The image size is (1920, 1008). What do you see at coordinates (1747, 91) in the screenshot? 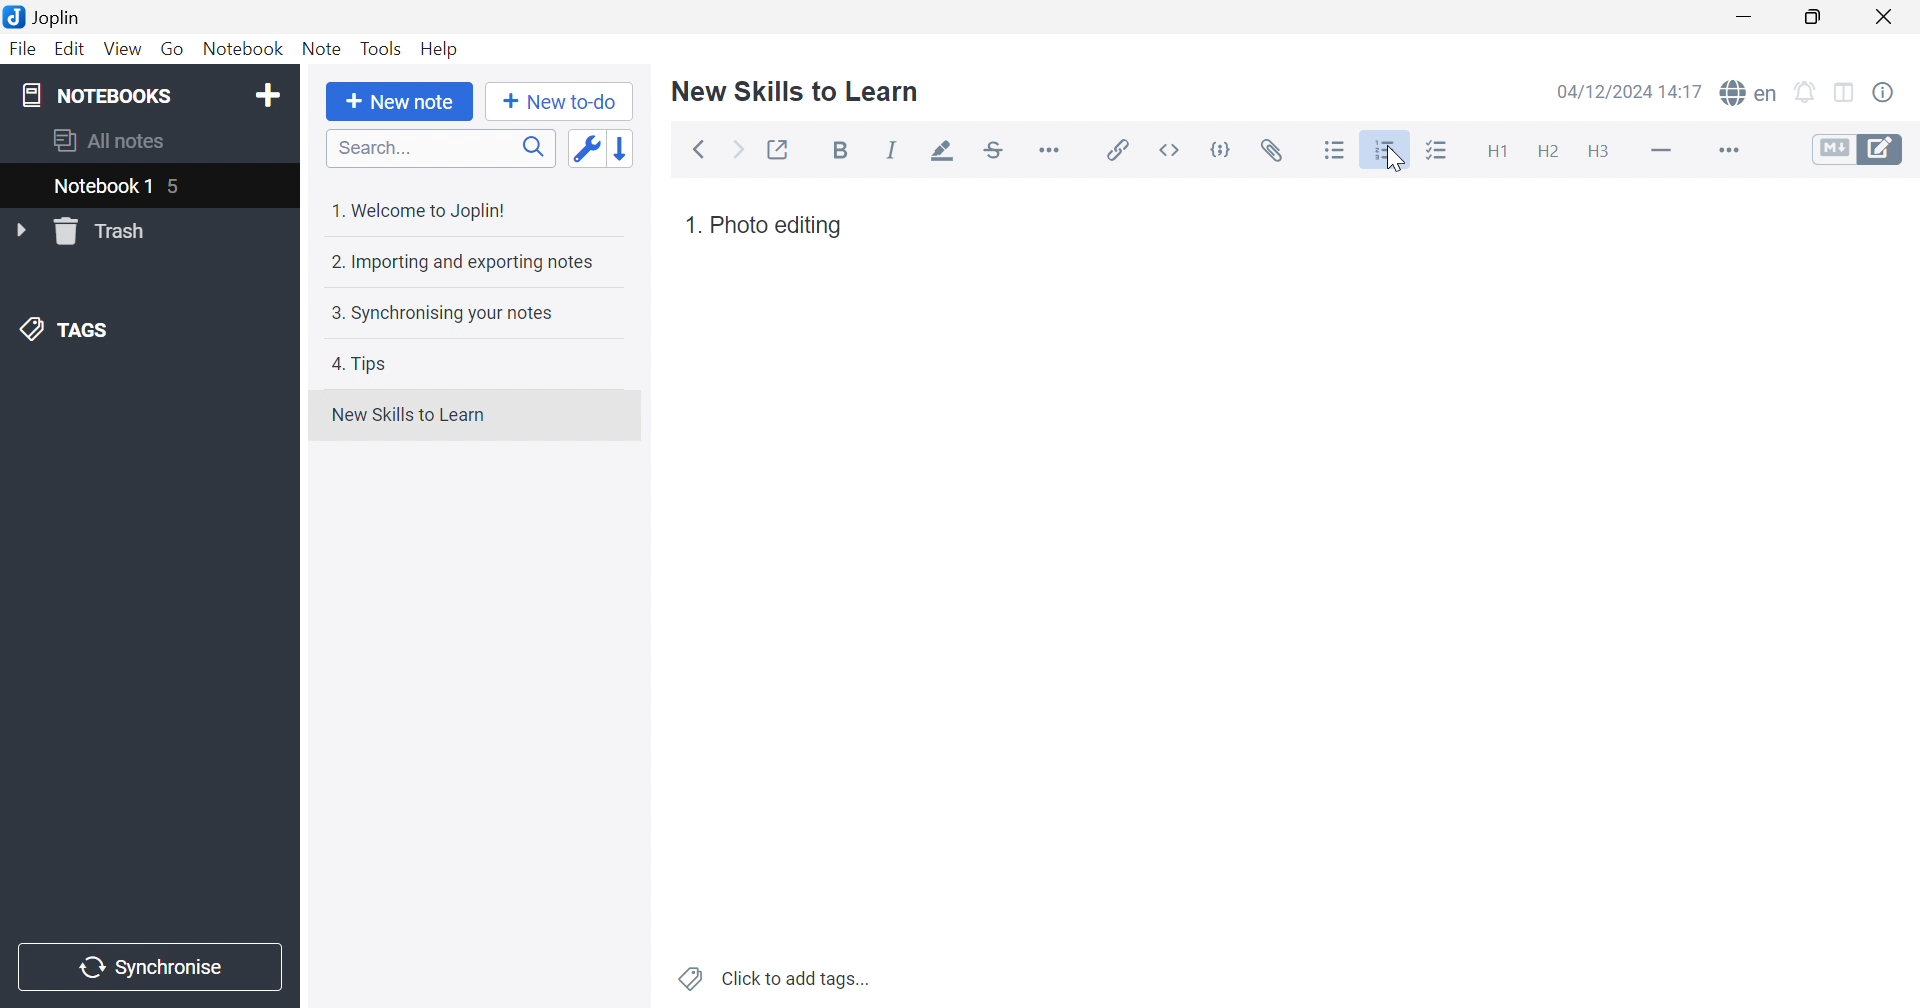
I see `Spell checker` at bounding box center [1747, 91].